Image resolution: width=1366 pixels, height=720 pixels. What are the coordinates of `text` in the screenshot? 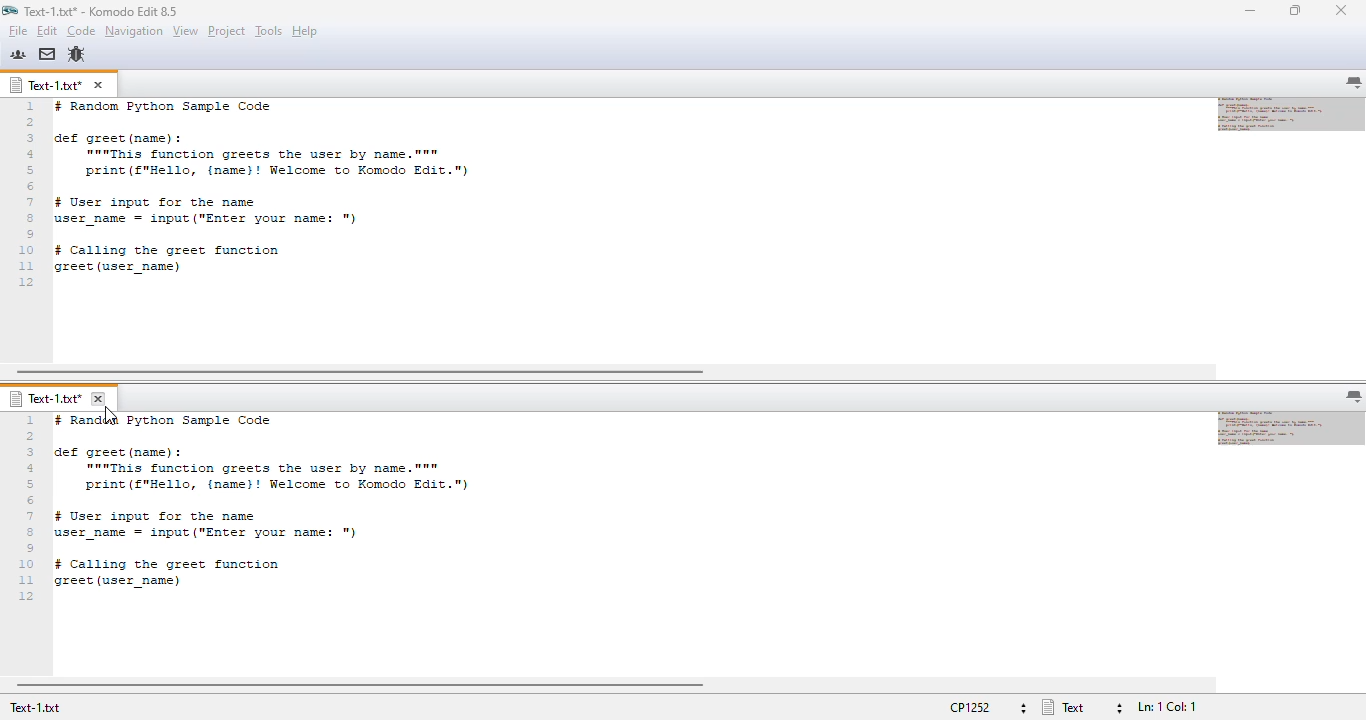 It's located at (312, 511).